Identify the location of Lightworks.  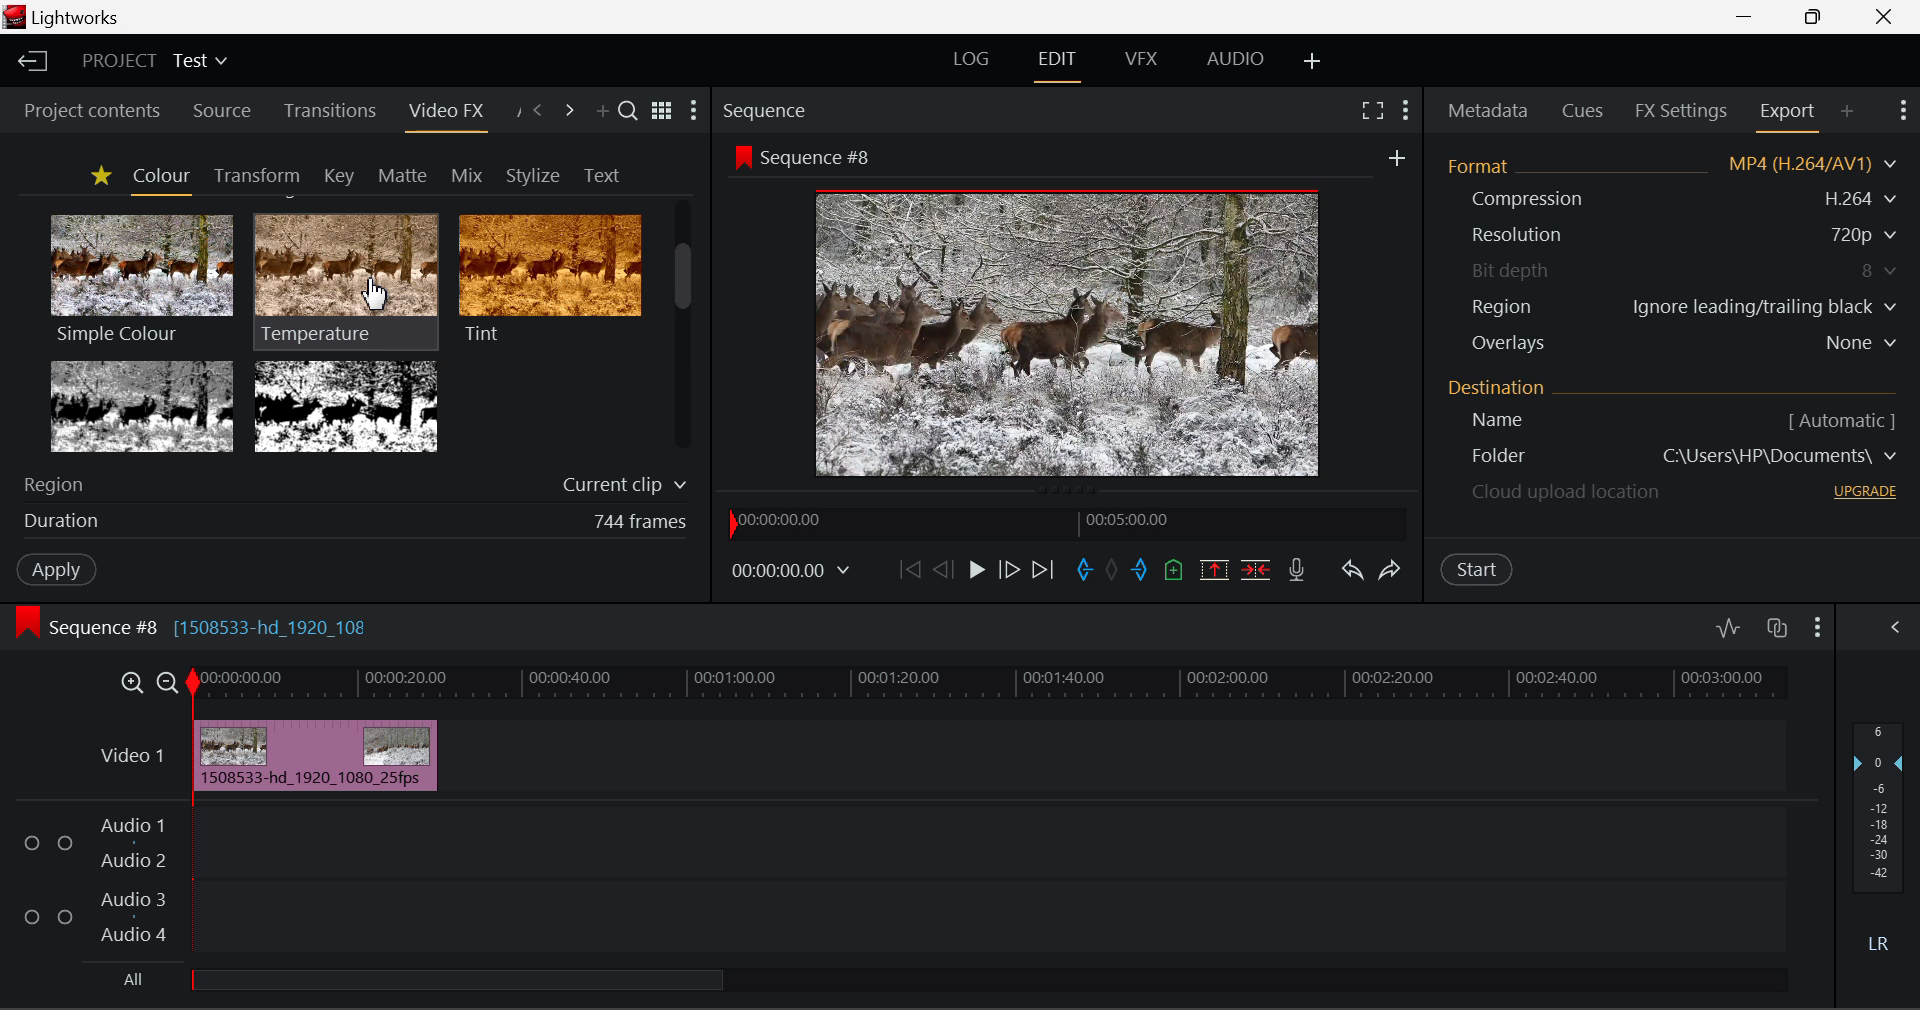
(80, 18).